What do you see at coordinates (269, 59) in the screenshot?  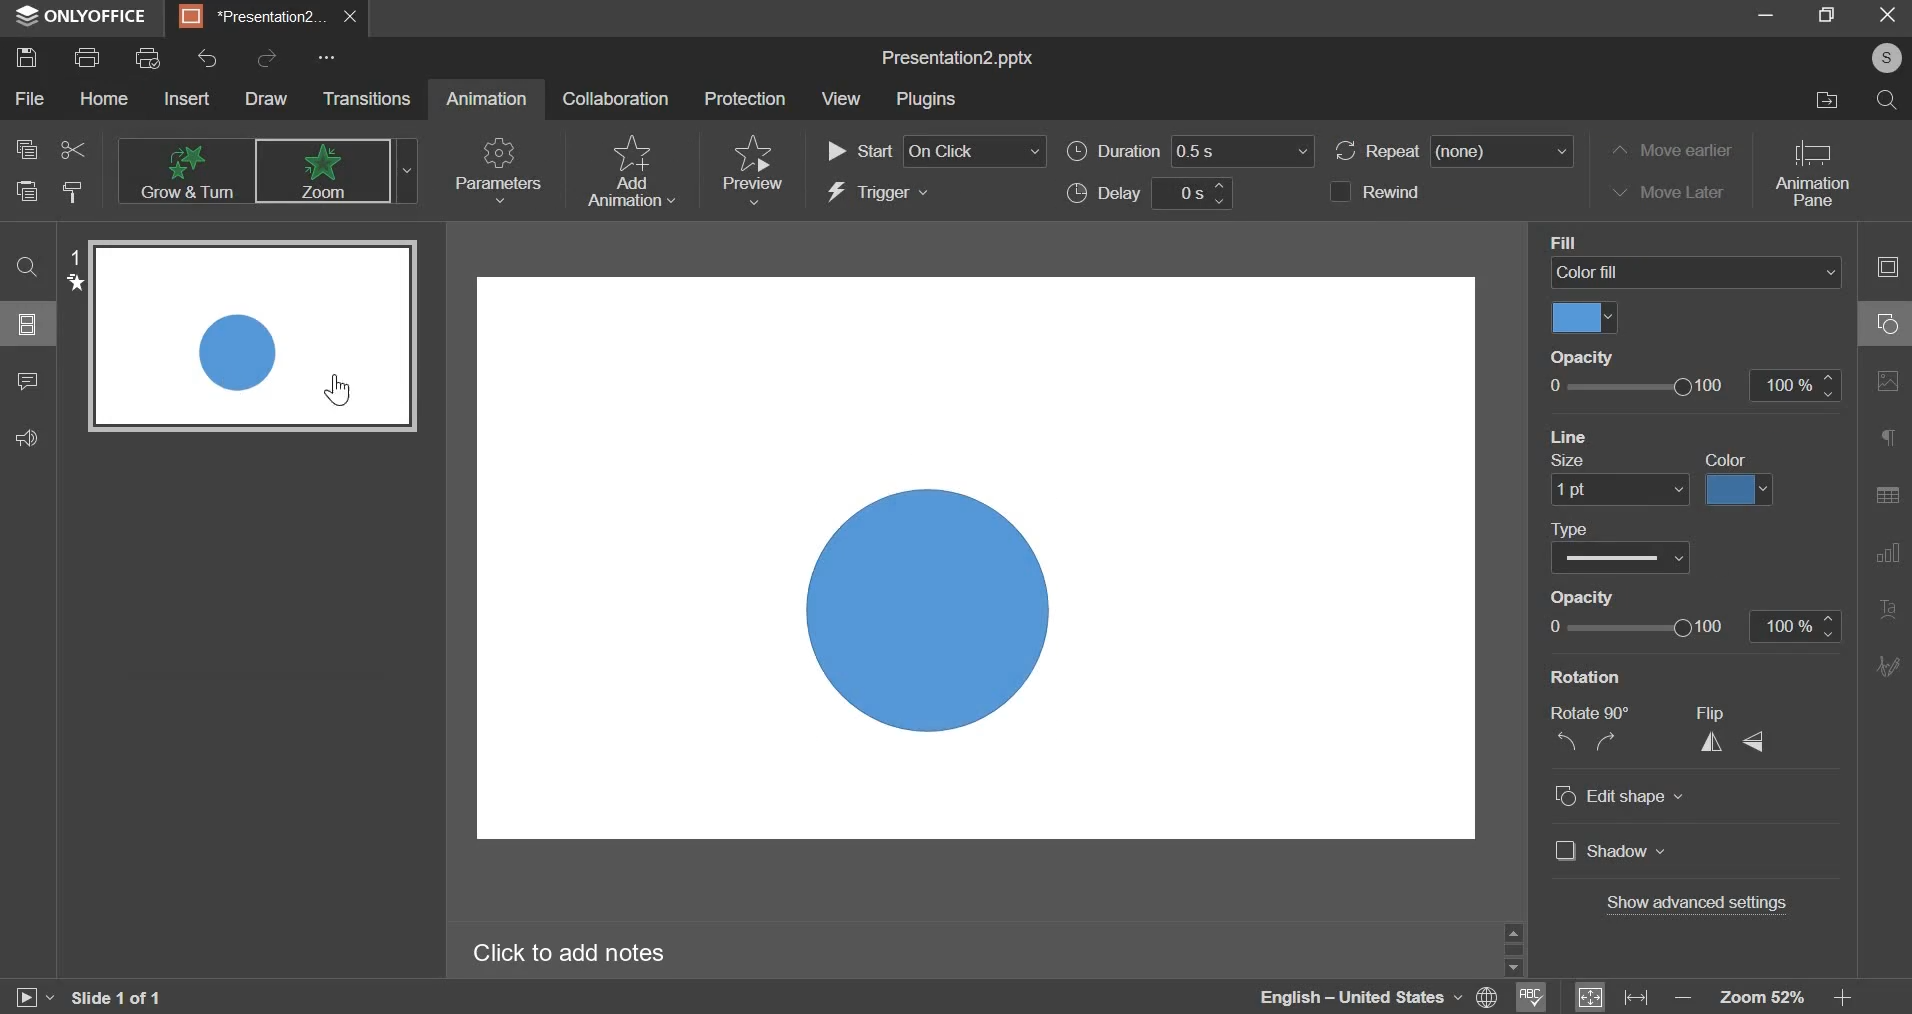 I see `redo` at bounding box center [269, 59].